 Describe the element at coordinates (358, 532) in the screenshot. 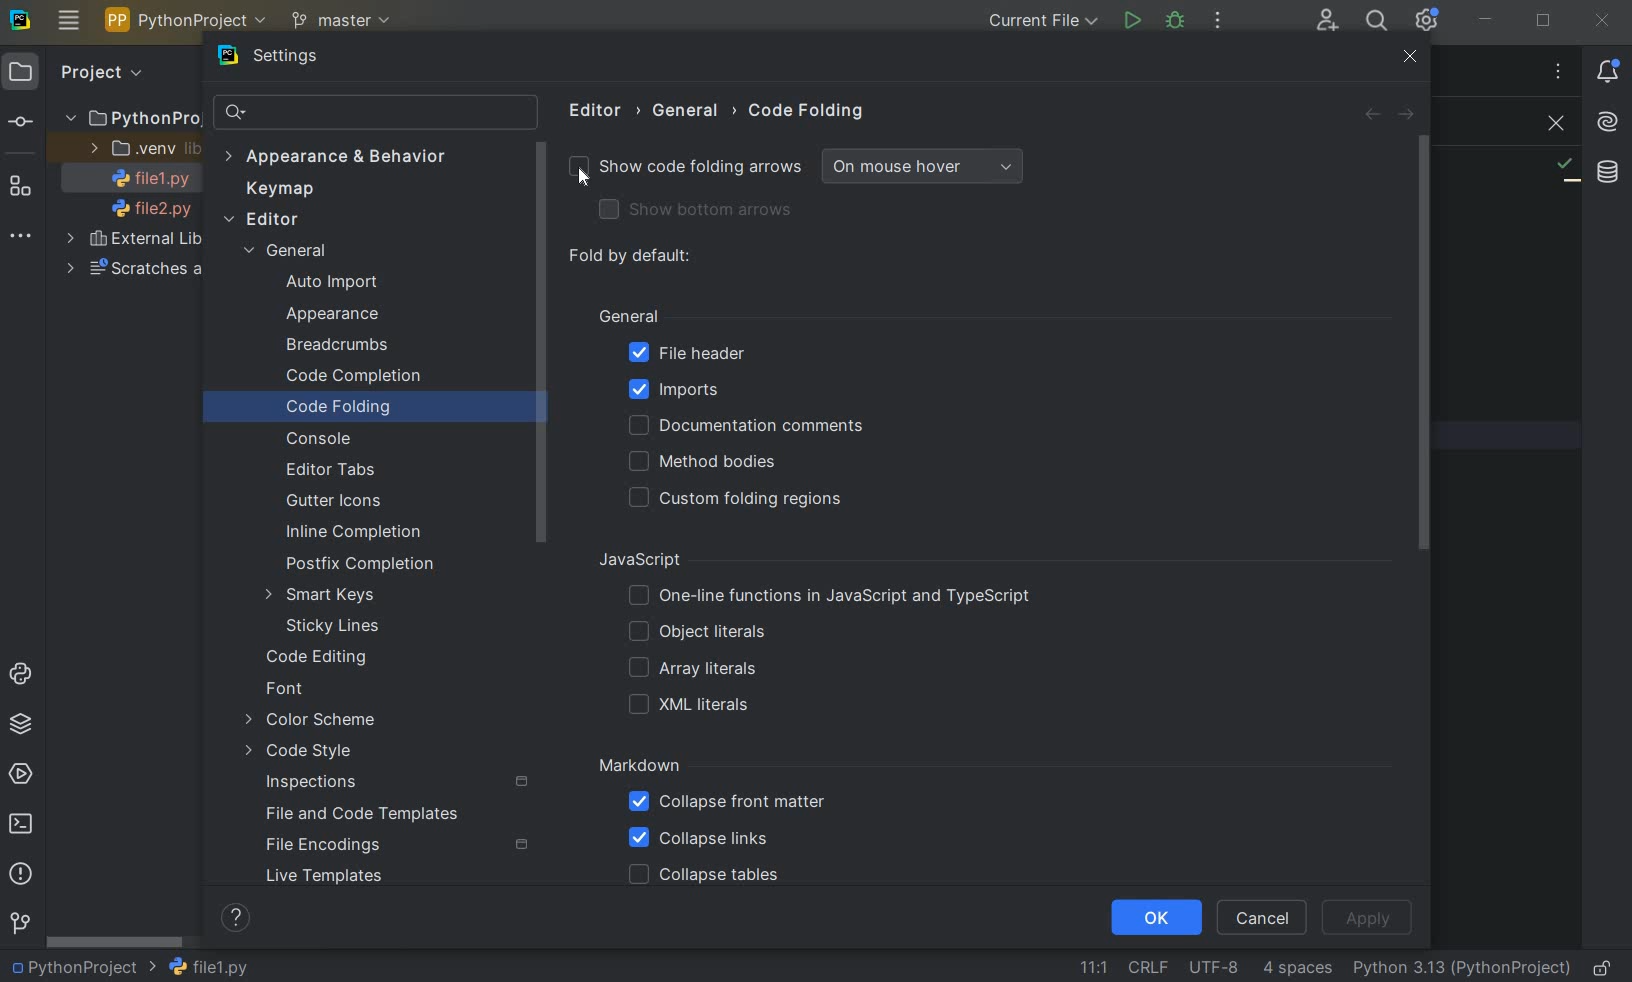

I see `INLINE COMPLETION` at that location.